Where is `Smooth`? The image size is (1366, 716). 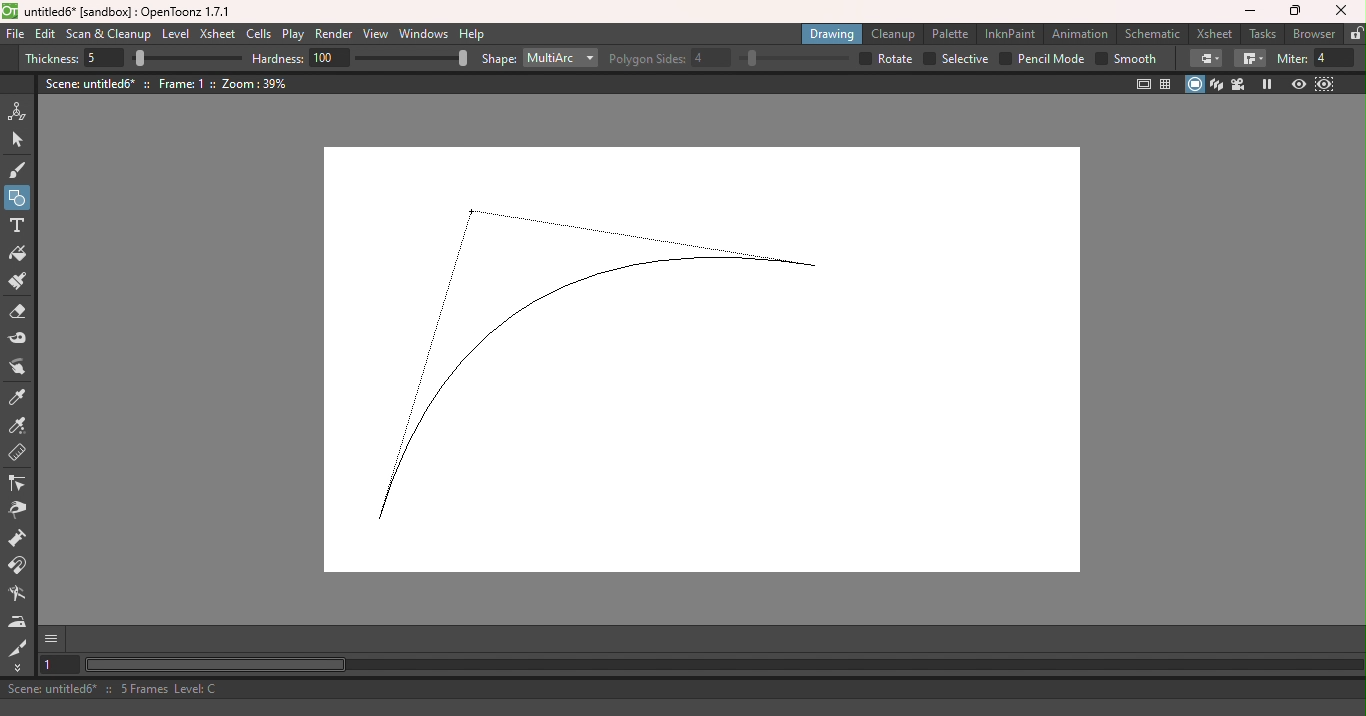
Smooth is located at coordinates (1126, 60).